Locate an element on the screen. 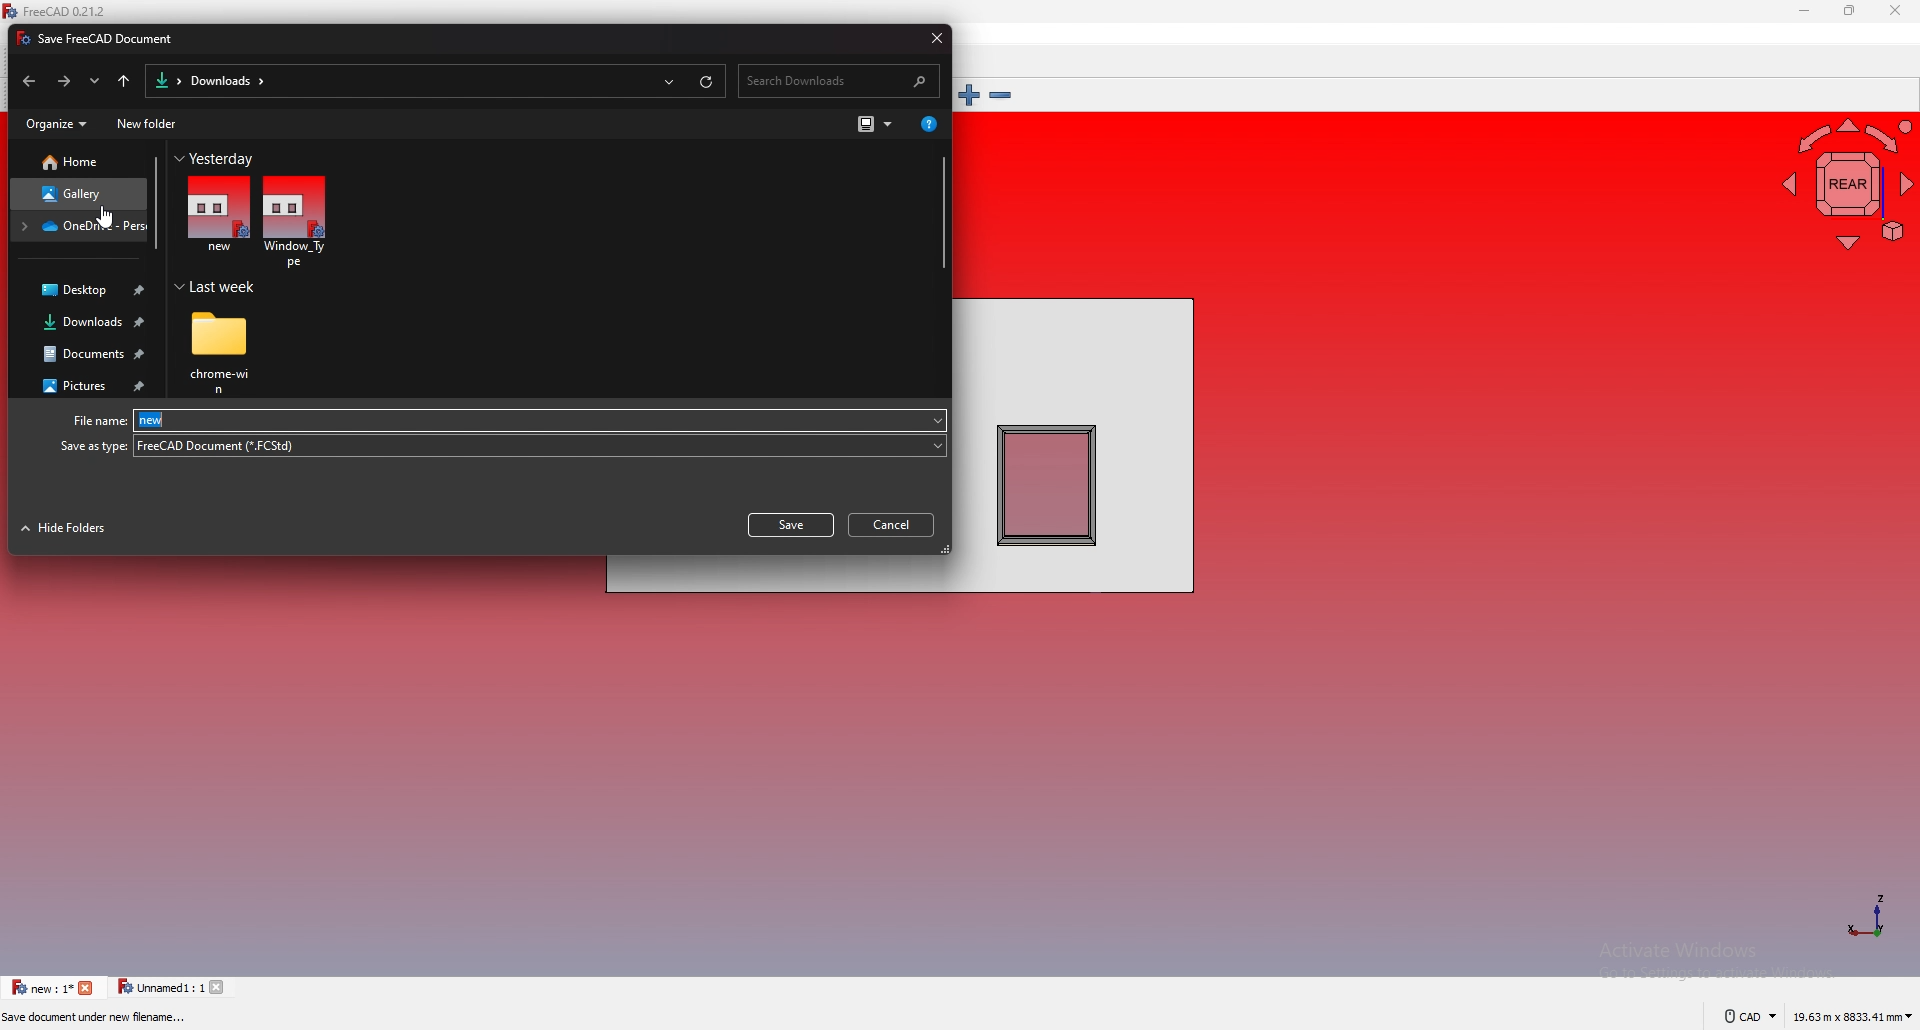 The height and width of the screenshot is (1030, 1920). Yesterday is located at coordinates (481, 157).